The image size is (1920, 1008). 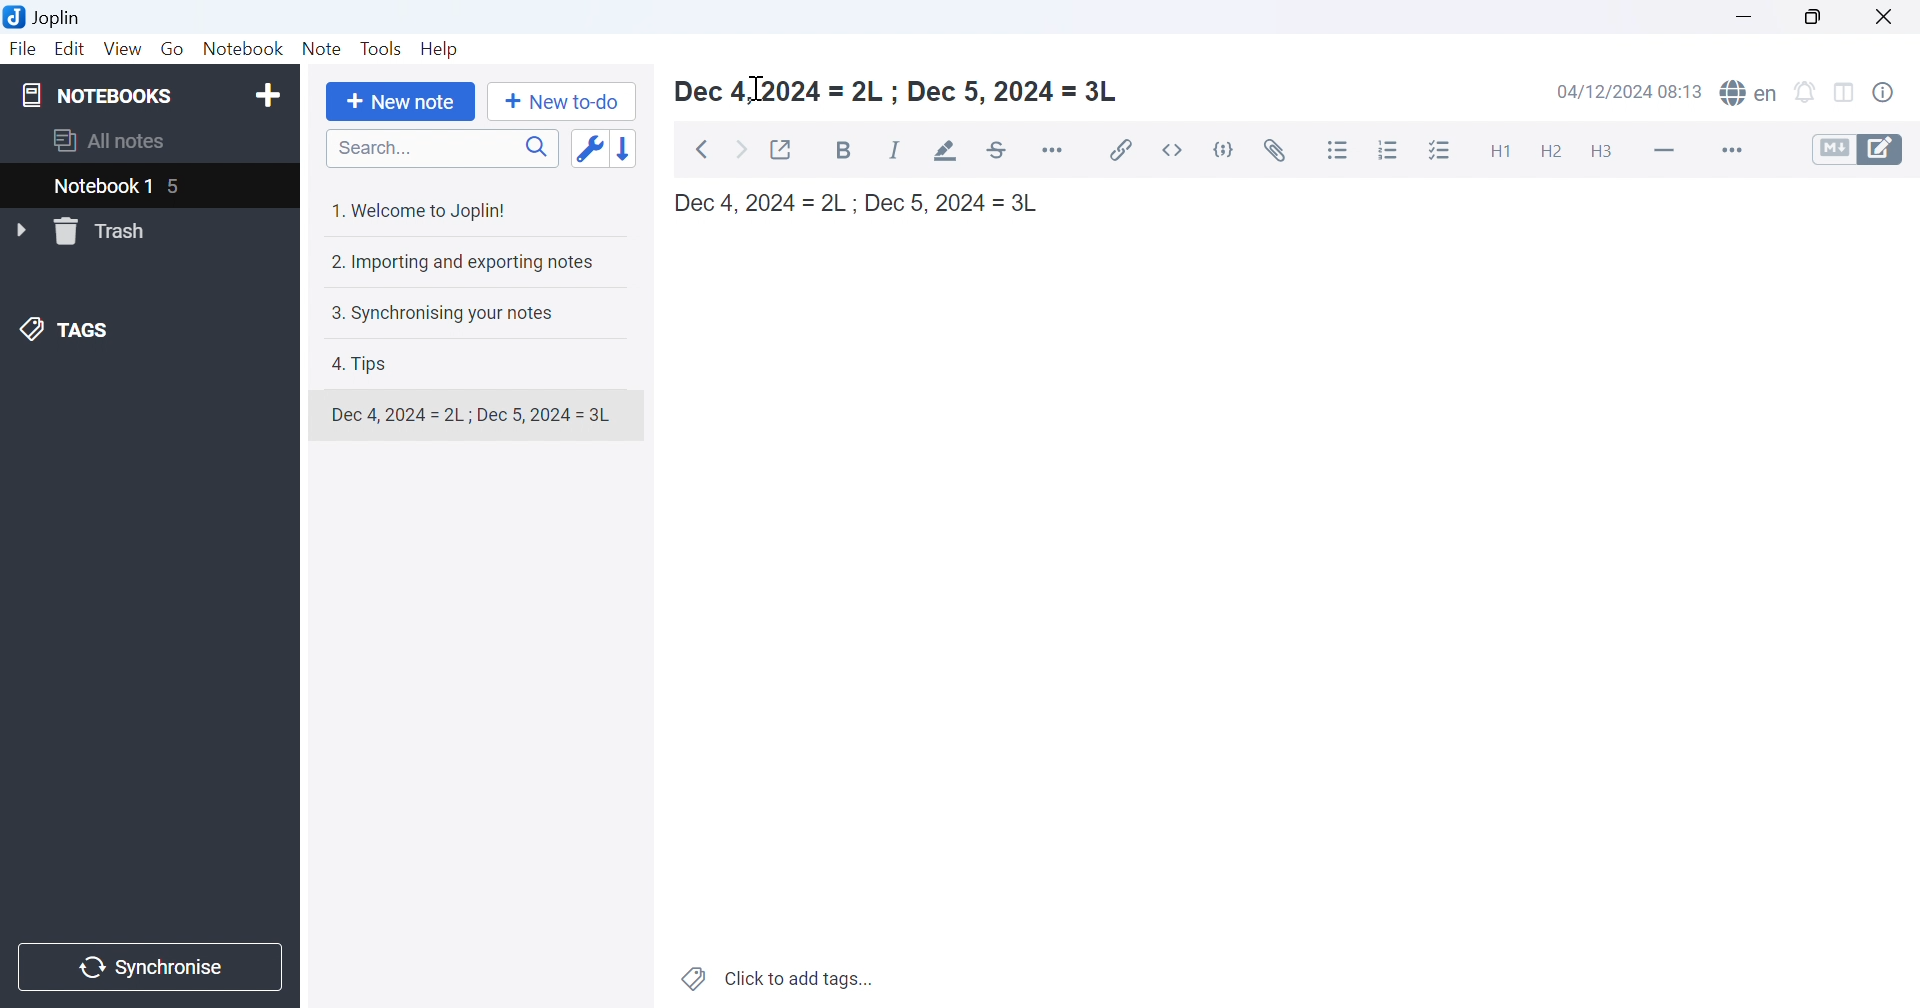 What do you see at coordinates (67, 333) in the screenshot?
I see `TAGS` at bounding box center [67, 333].